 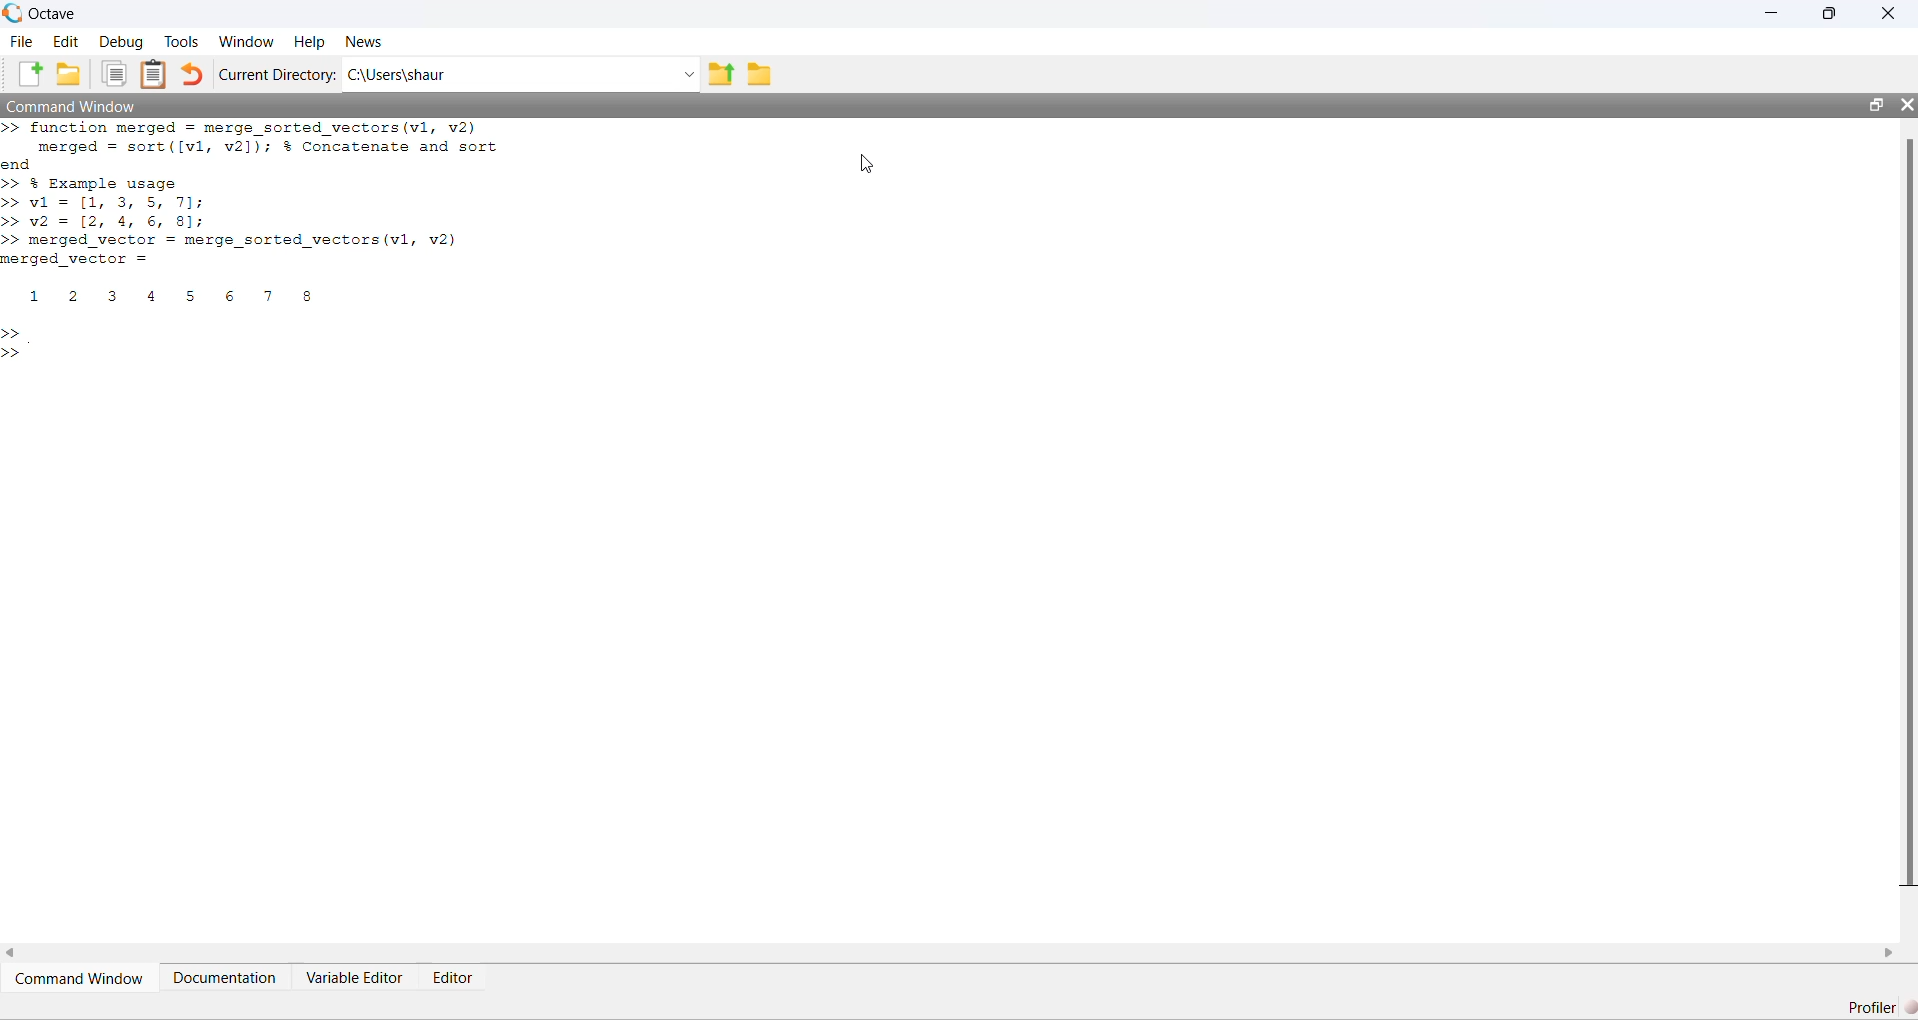 What do you see at coordinates (54, 14) in the screenshot?
I see `octave` at bounding box center [54, 14].